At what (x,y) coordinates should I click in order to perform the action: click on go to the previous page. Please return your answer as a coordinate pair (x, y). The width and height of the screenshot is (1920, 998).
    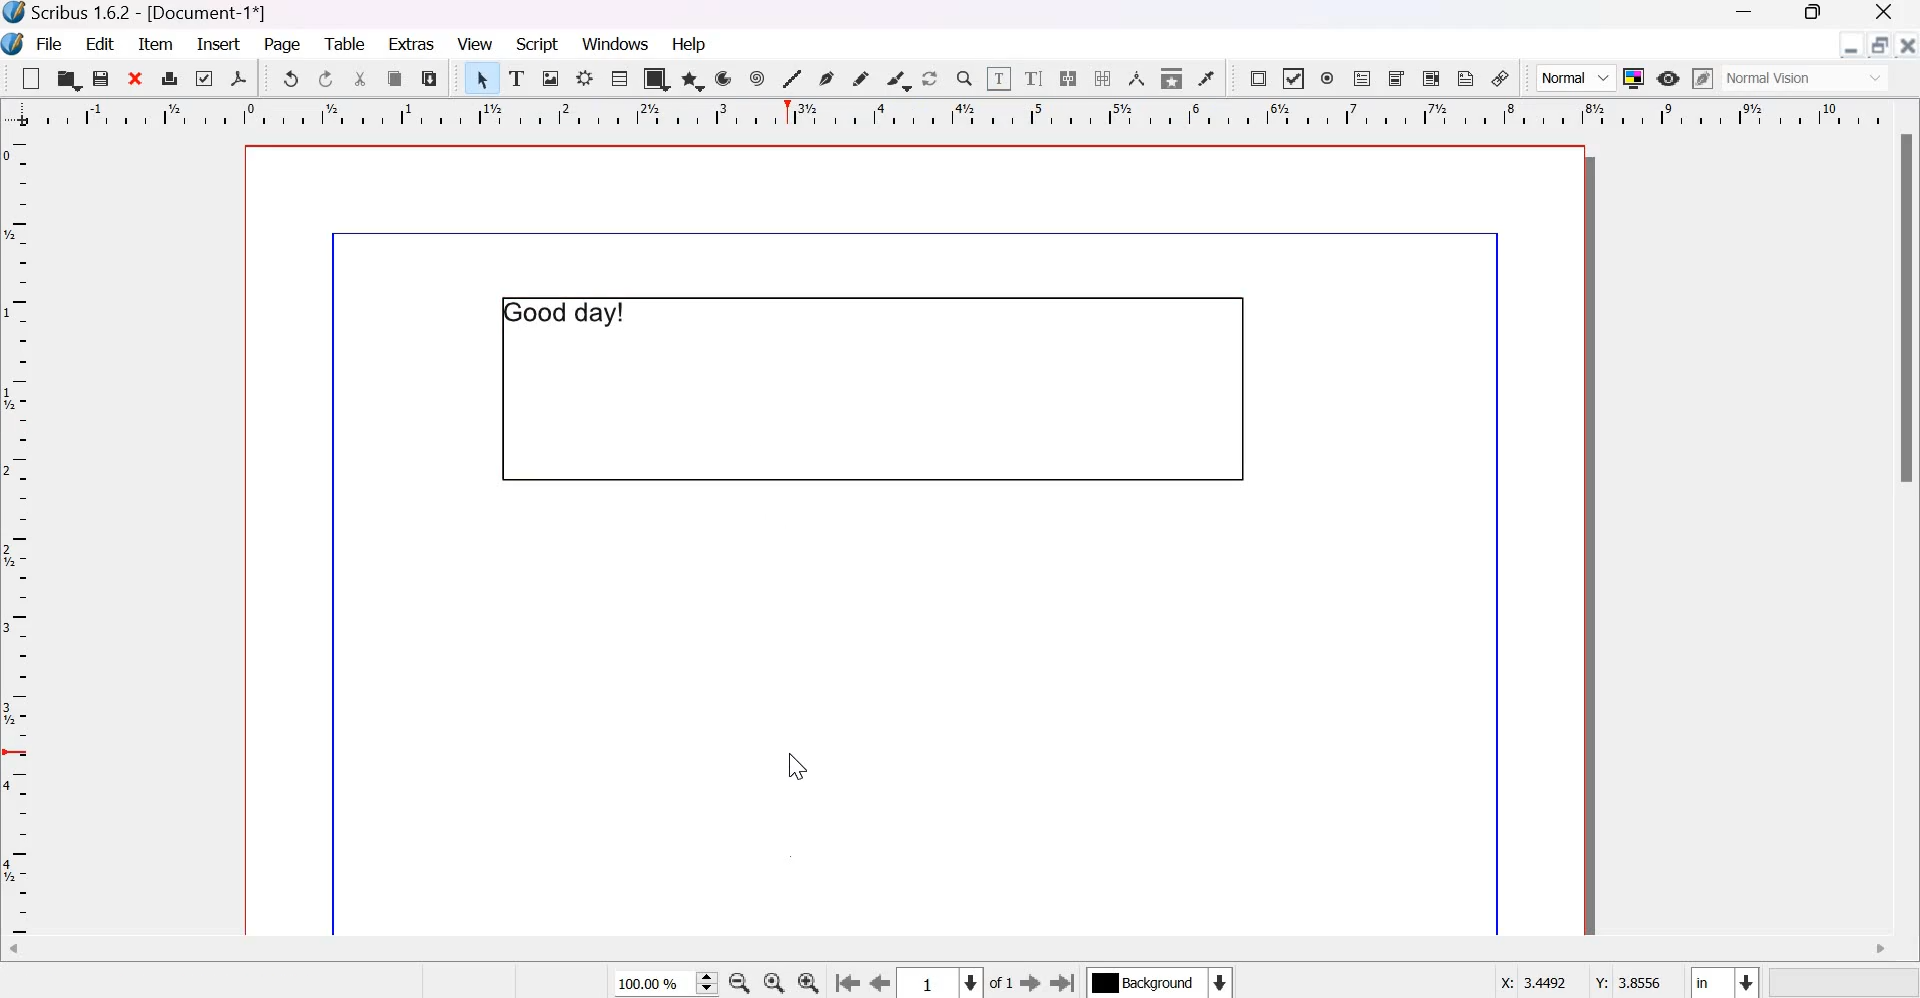
    Looking at the image, I should click on (881, 984).